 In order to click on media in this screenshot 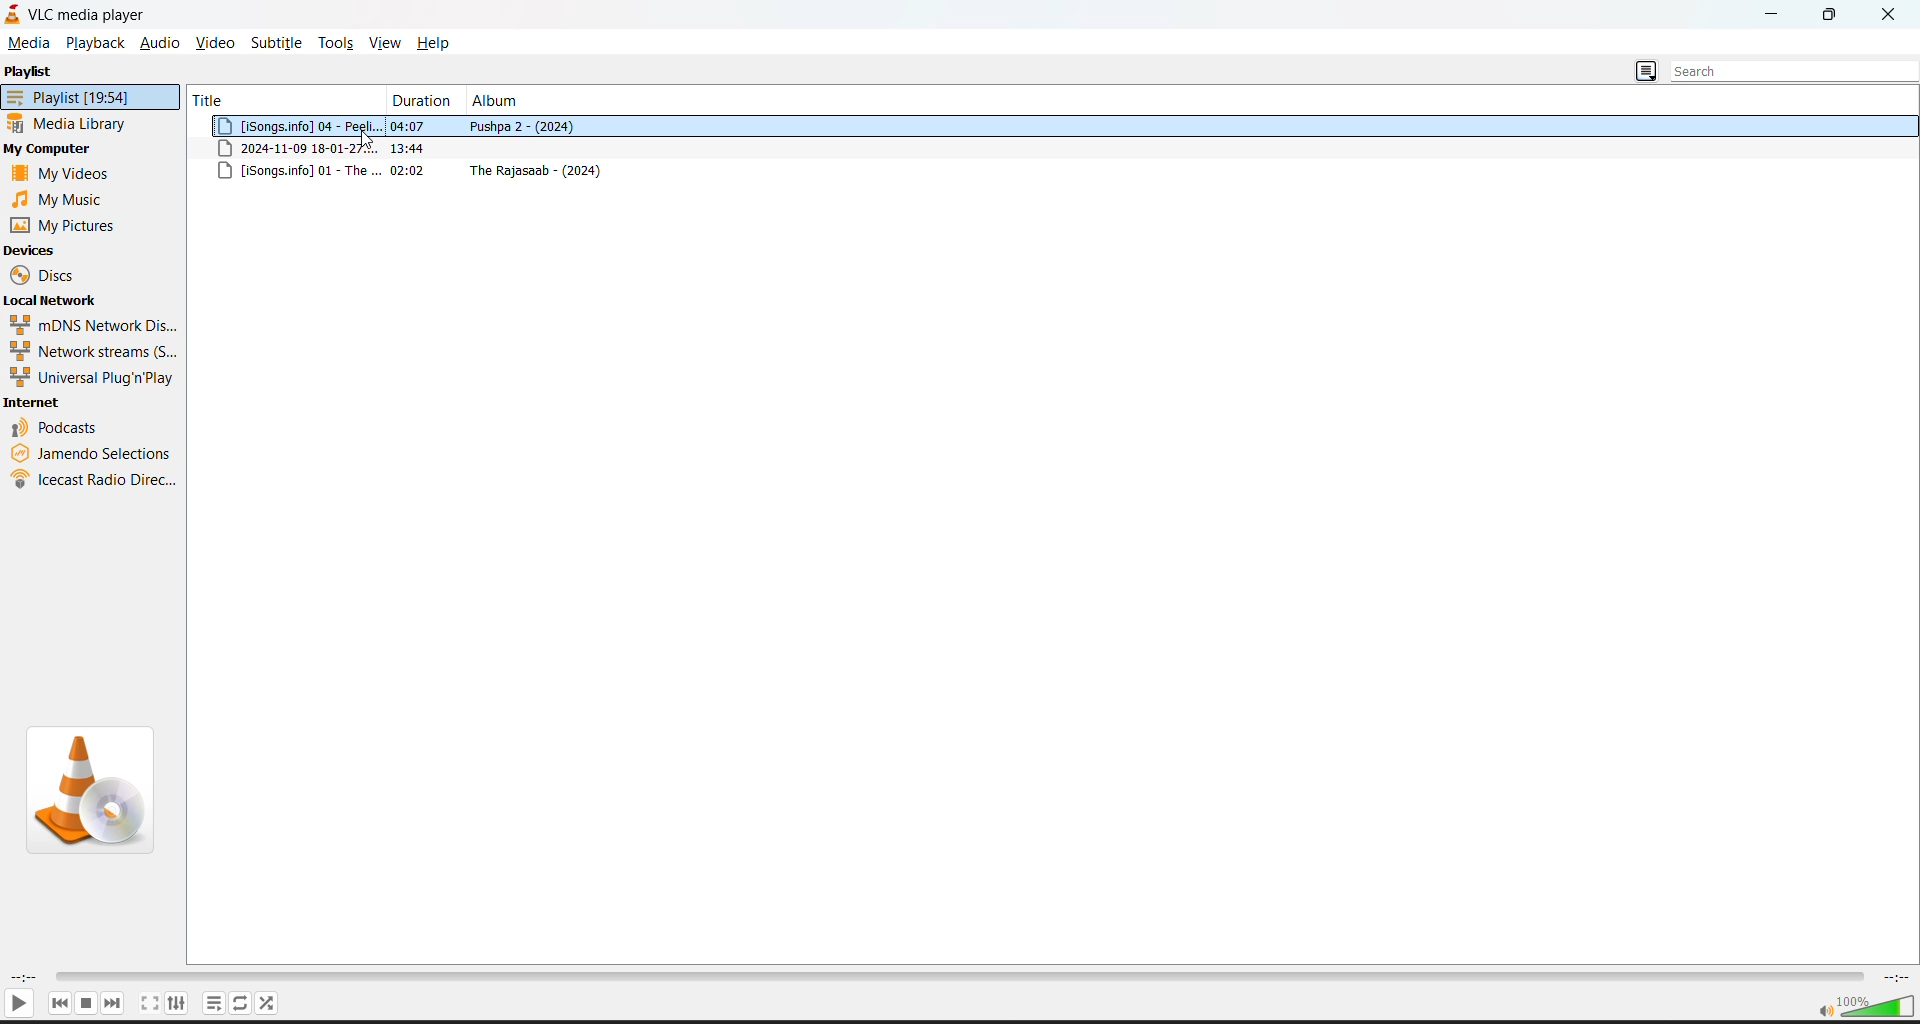, I will do `click(31, 43)`.